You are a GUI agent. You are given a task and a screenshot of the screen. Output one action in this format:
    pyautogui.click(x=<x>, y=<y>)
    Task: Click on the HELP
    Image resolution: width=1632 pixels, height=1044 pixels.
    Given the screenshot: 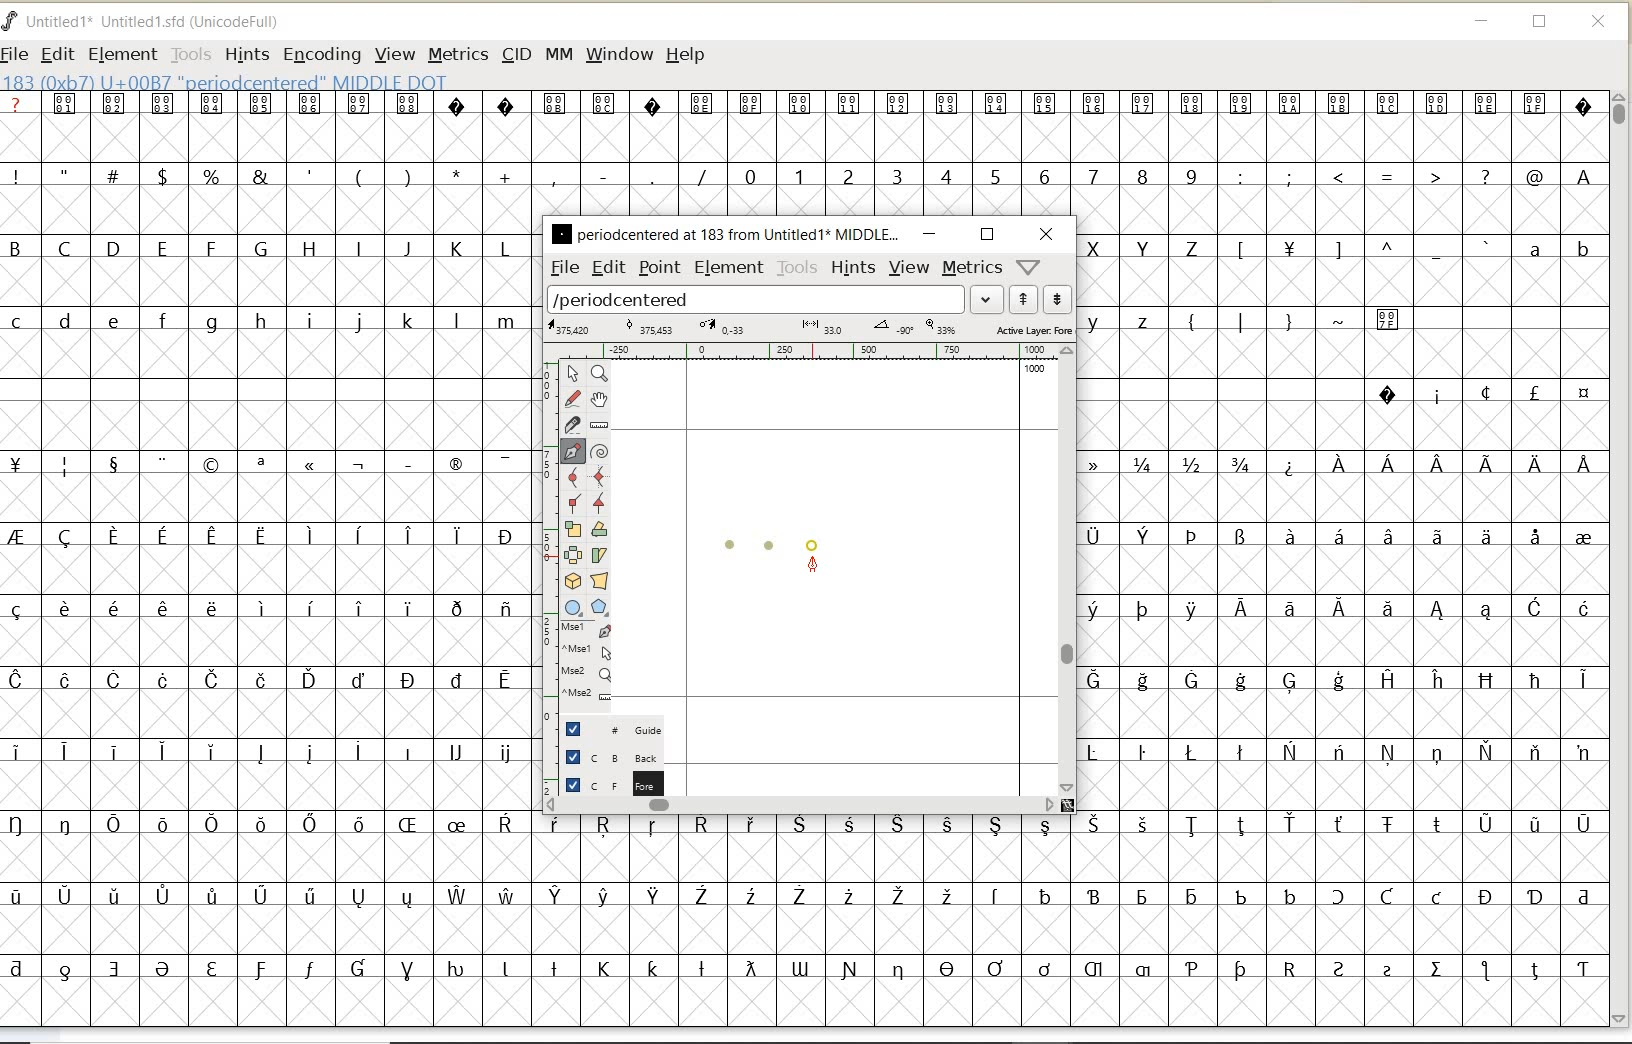 What is the action you would take?
    pyautogui.click(x=685, y=53)
    